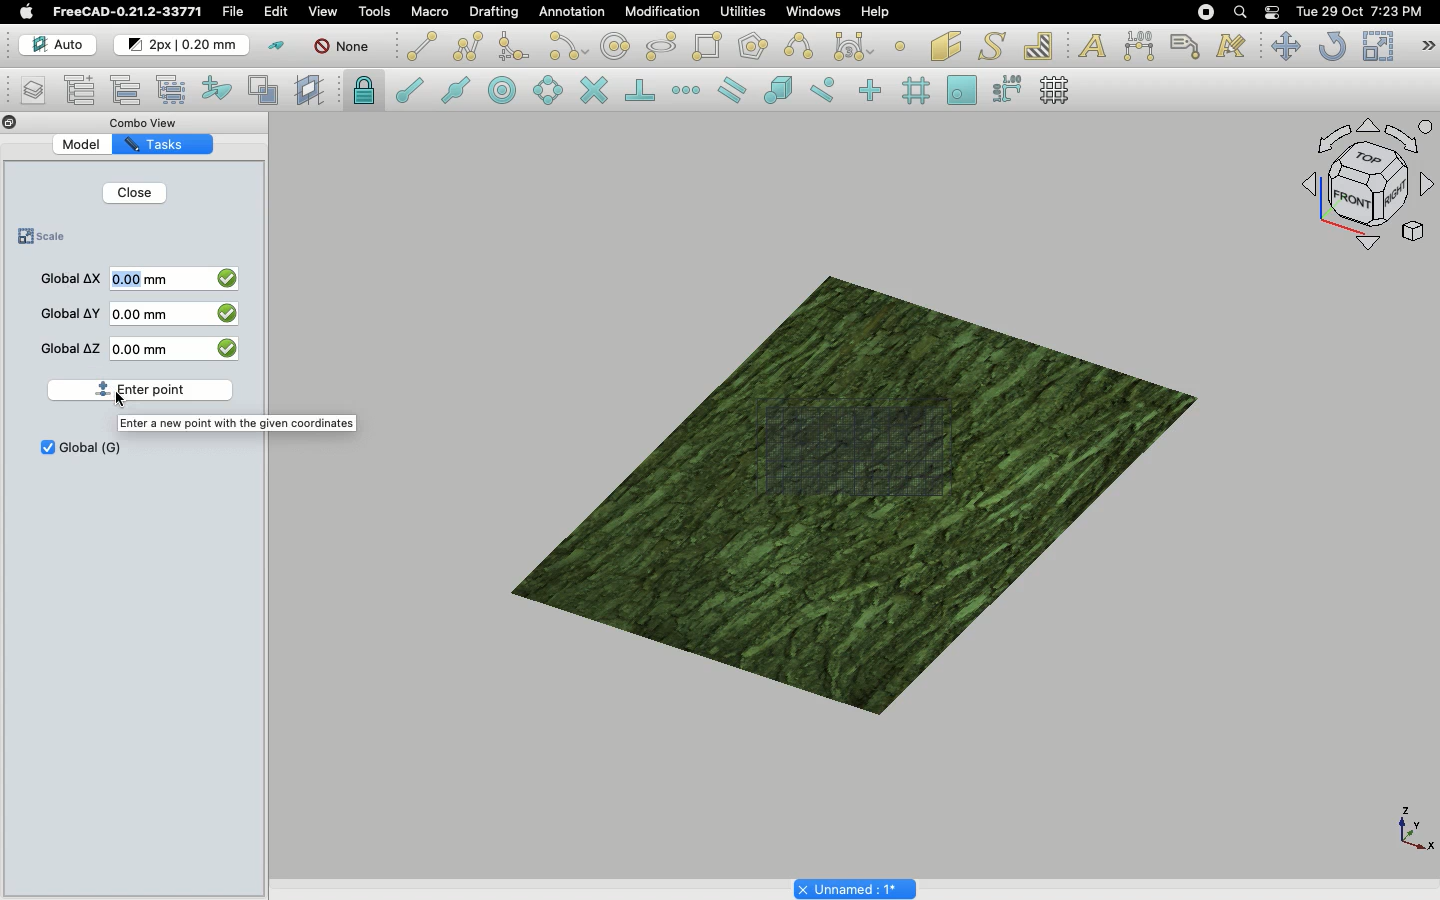 The width and height of the screenshot is (1440, 900). Describe the element at coordinates (319, 12) in the screenshot. I see `View` at that location.